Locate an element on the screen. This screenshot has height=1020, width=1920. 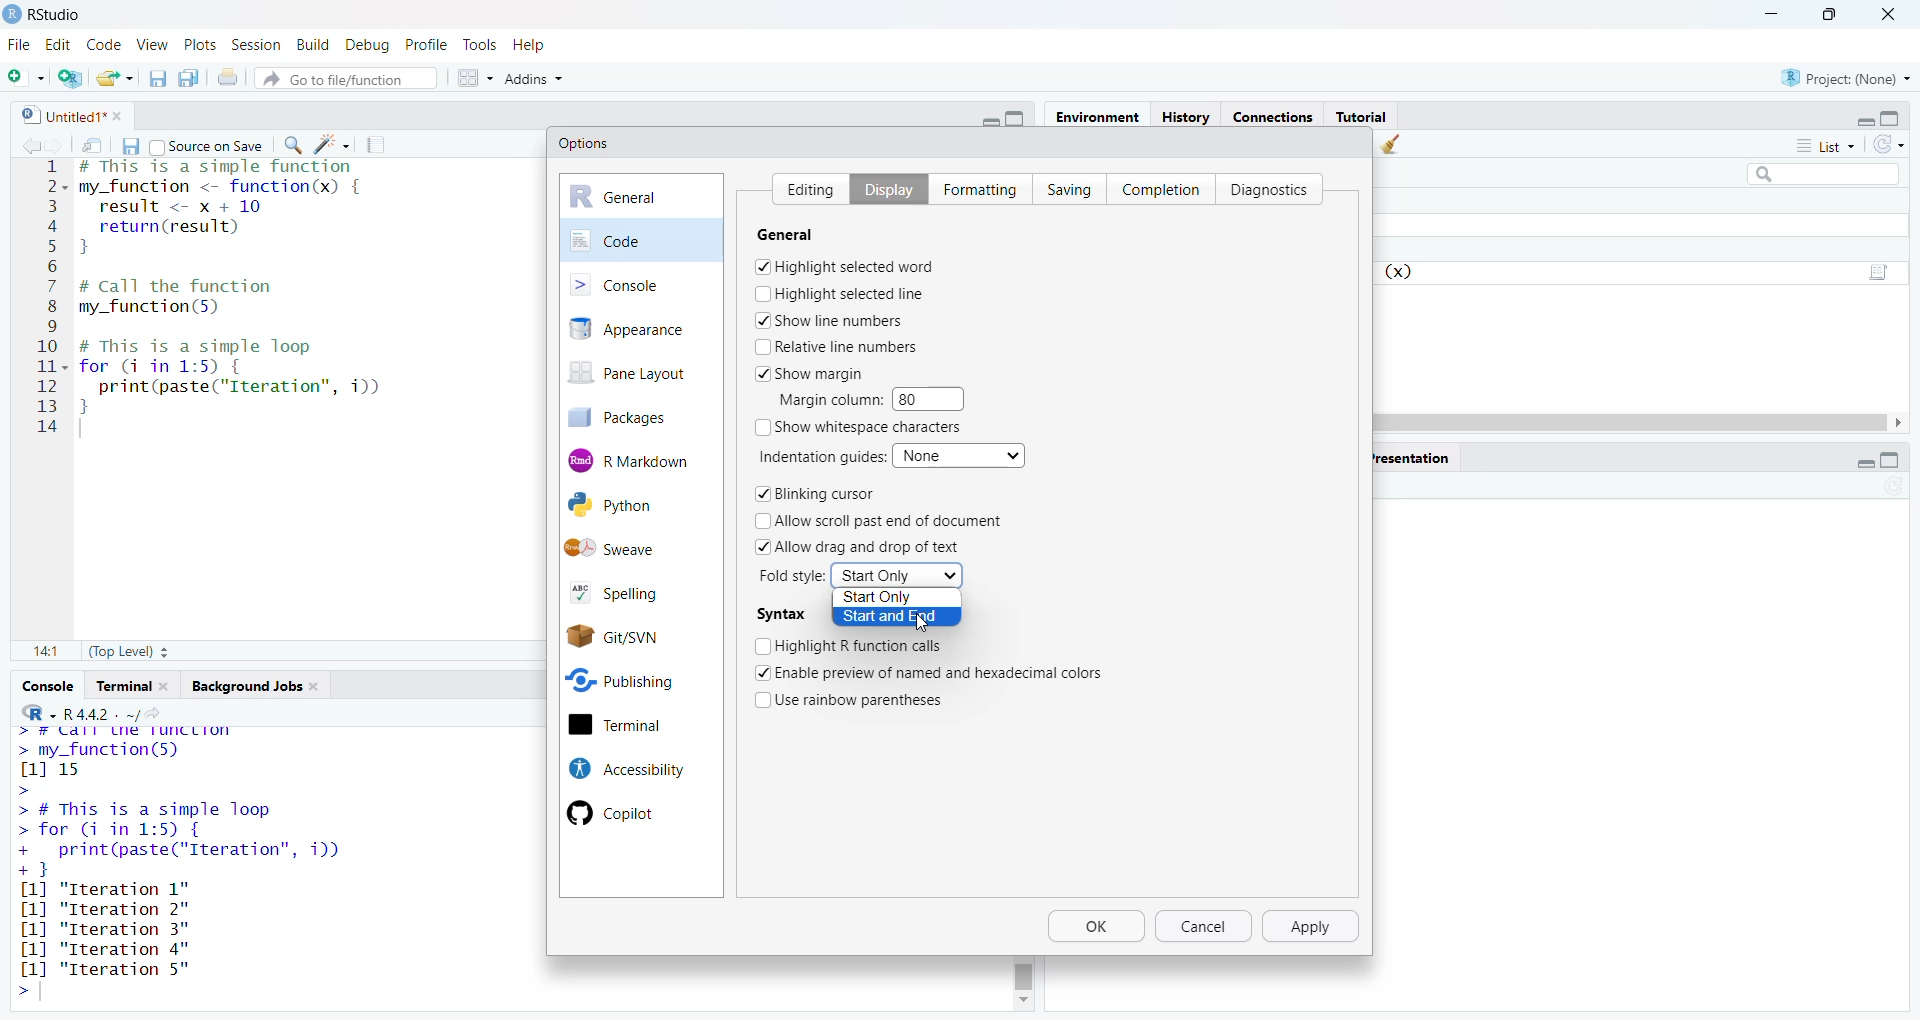
close is located at coordinates (124, 115).